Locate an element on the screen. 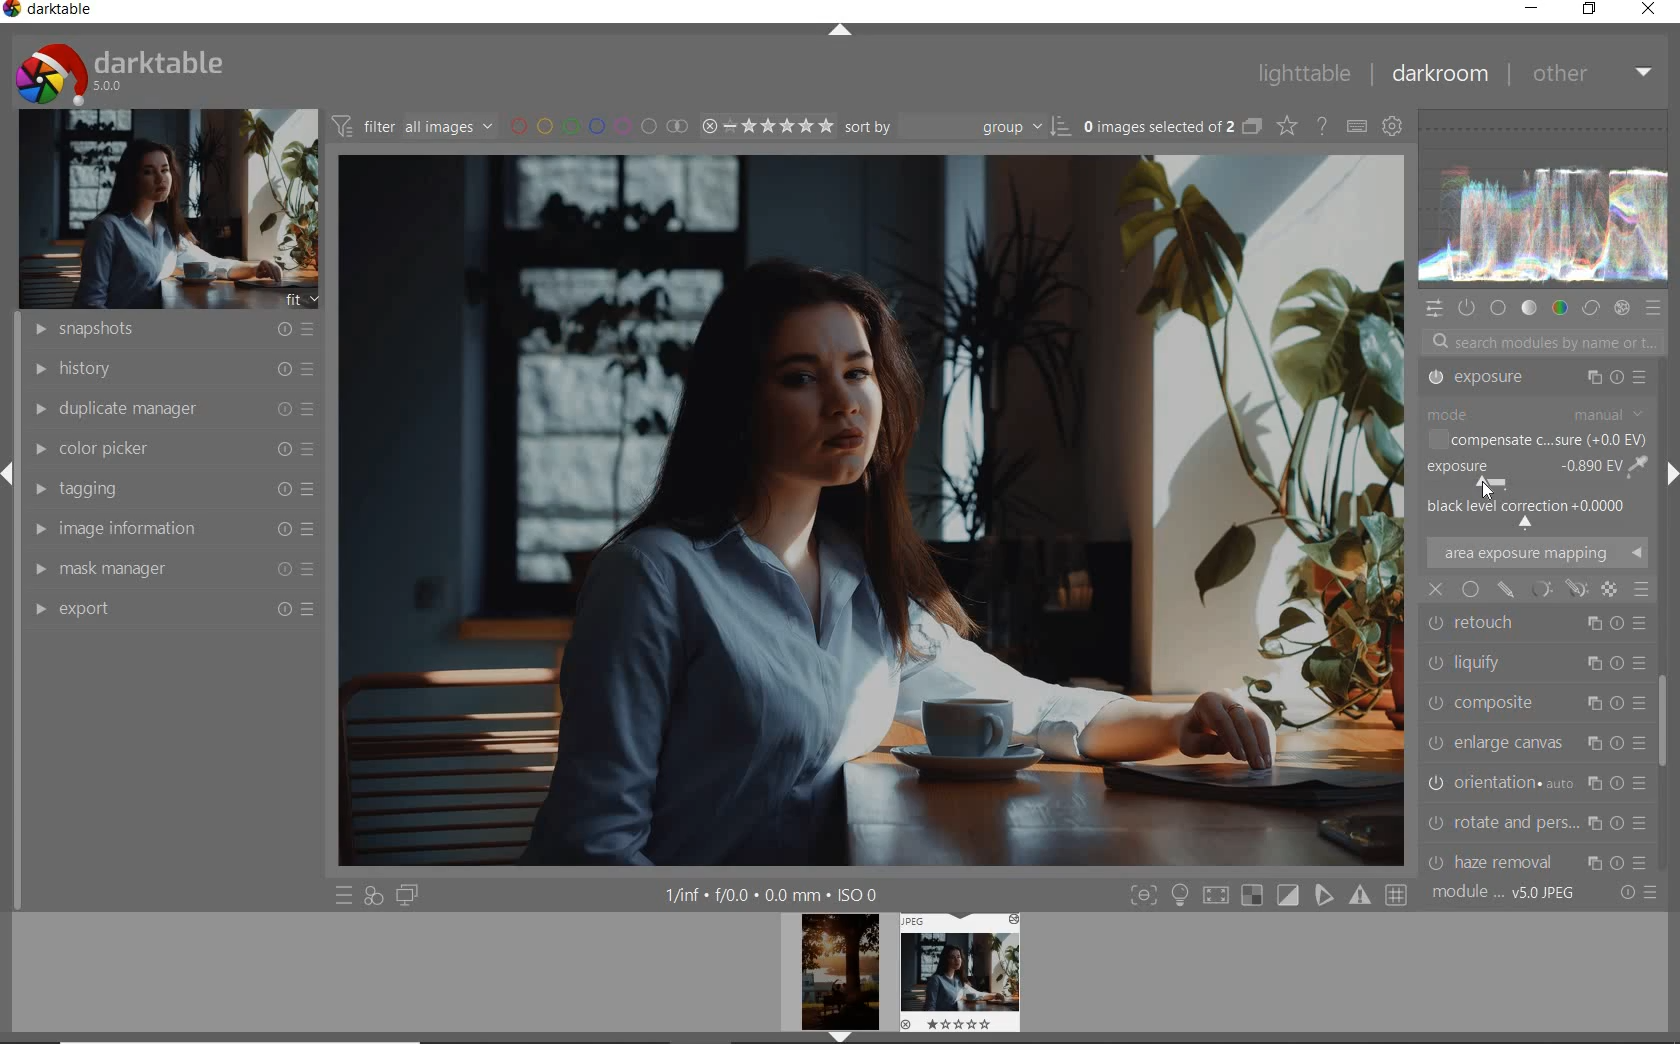 The width and height of the screenshot is (1680, 1044). OTHER is located at coordinates (1593, 77).